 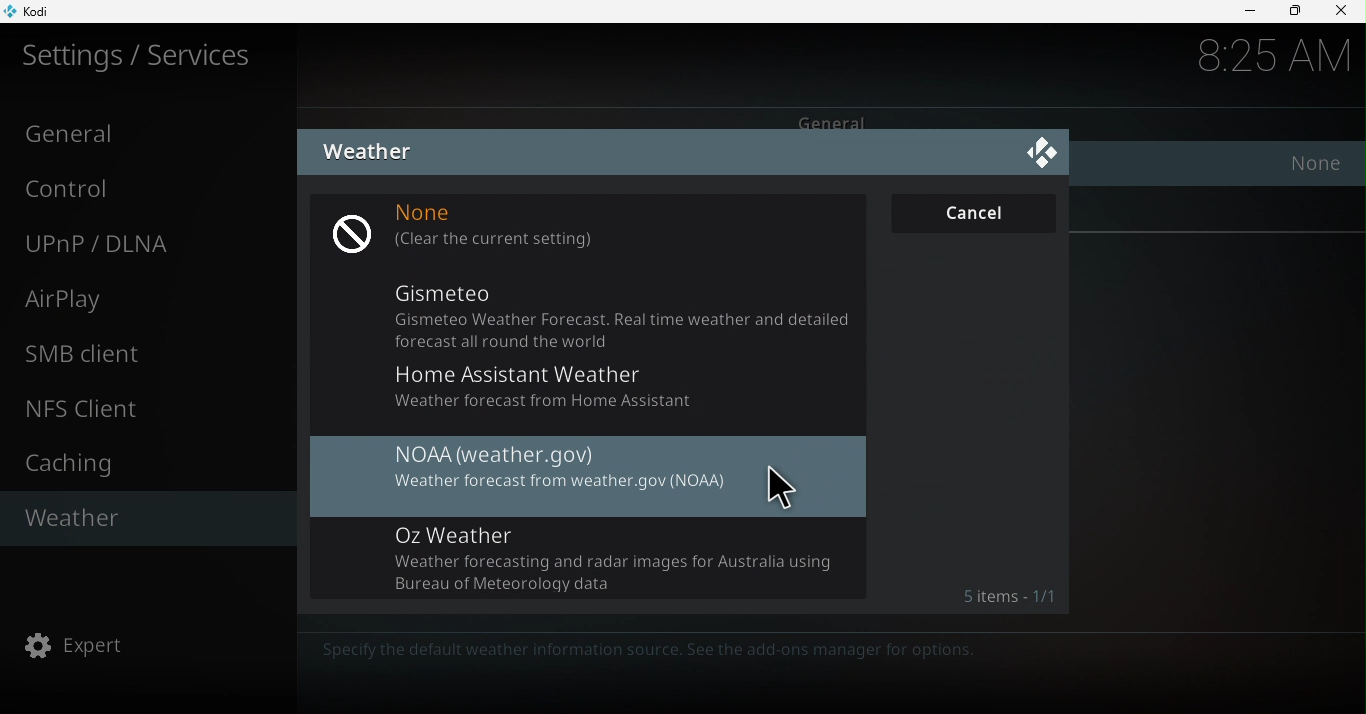 I want to click on Maximize, so click(x=1295, y=9).